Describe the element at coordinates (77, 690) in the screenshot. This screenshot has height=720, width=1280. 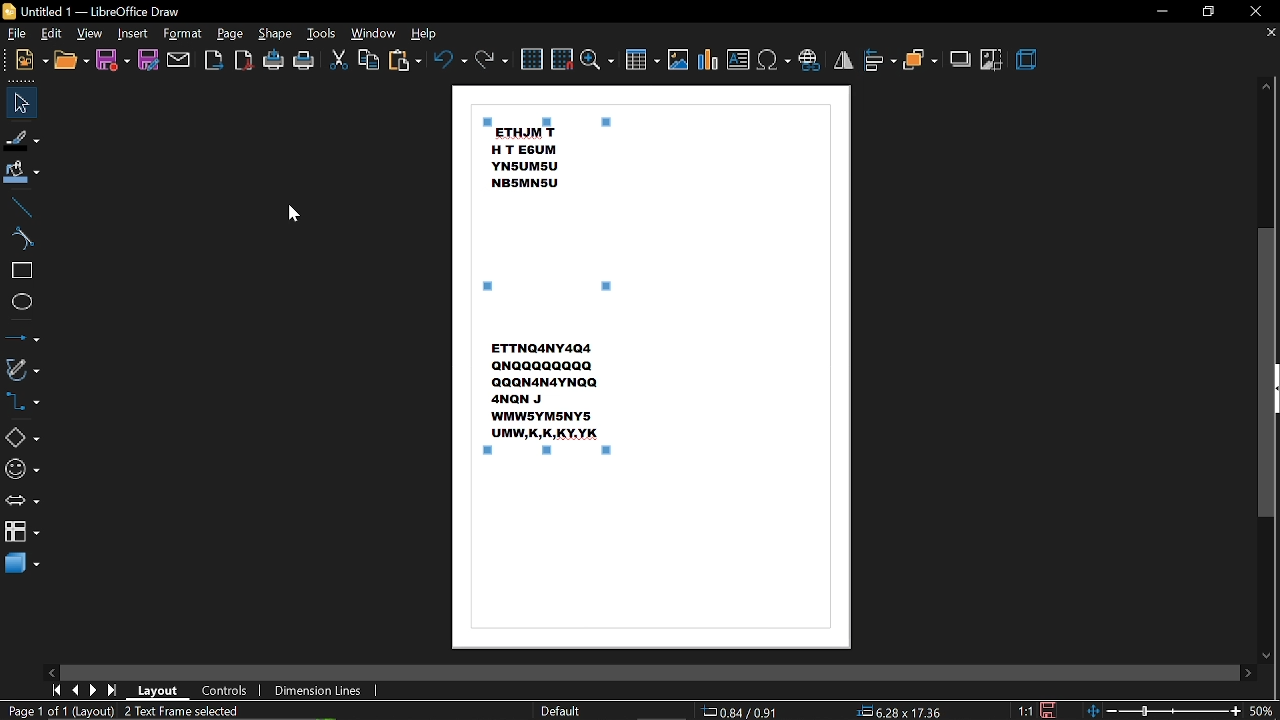
I see `previous page` at that location.